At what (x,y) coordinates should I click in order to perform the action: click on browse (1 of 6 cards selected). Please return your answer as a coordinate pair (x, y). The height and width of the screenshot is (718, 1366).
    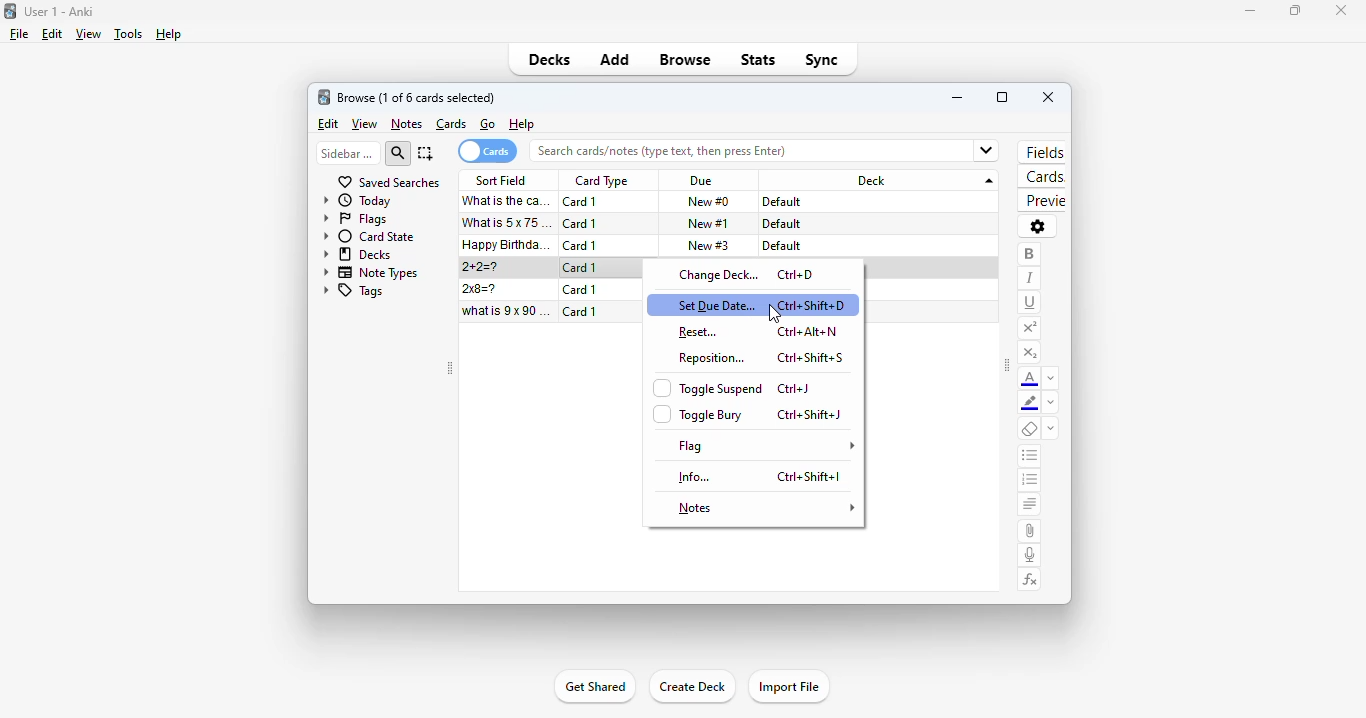
    Looking at the image, I should click on (417, 97).